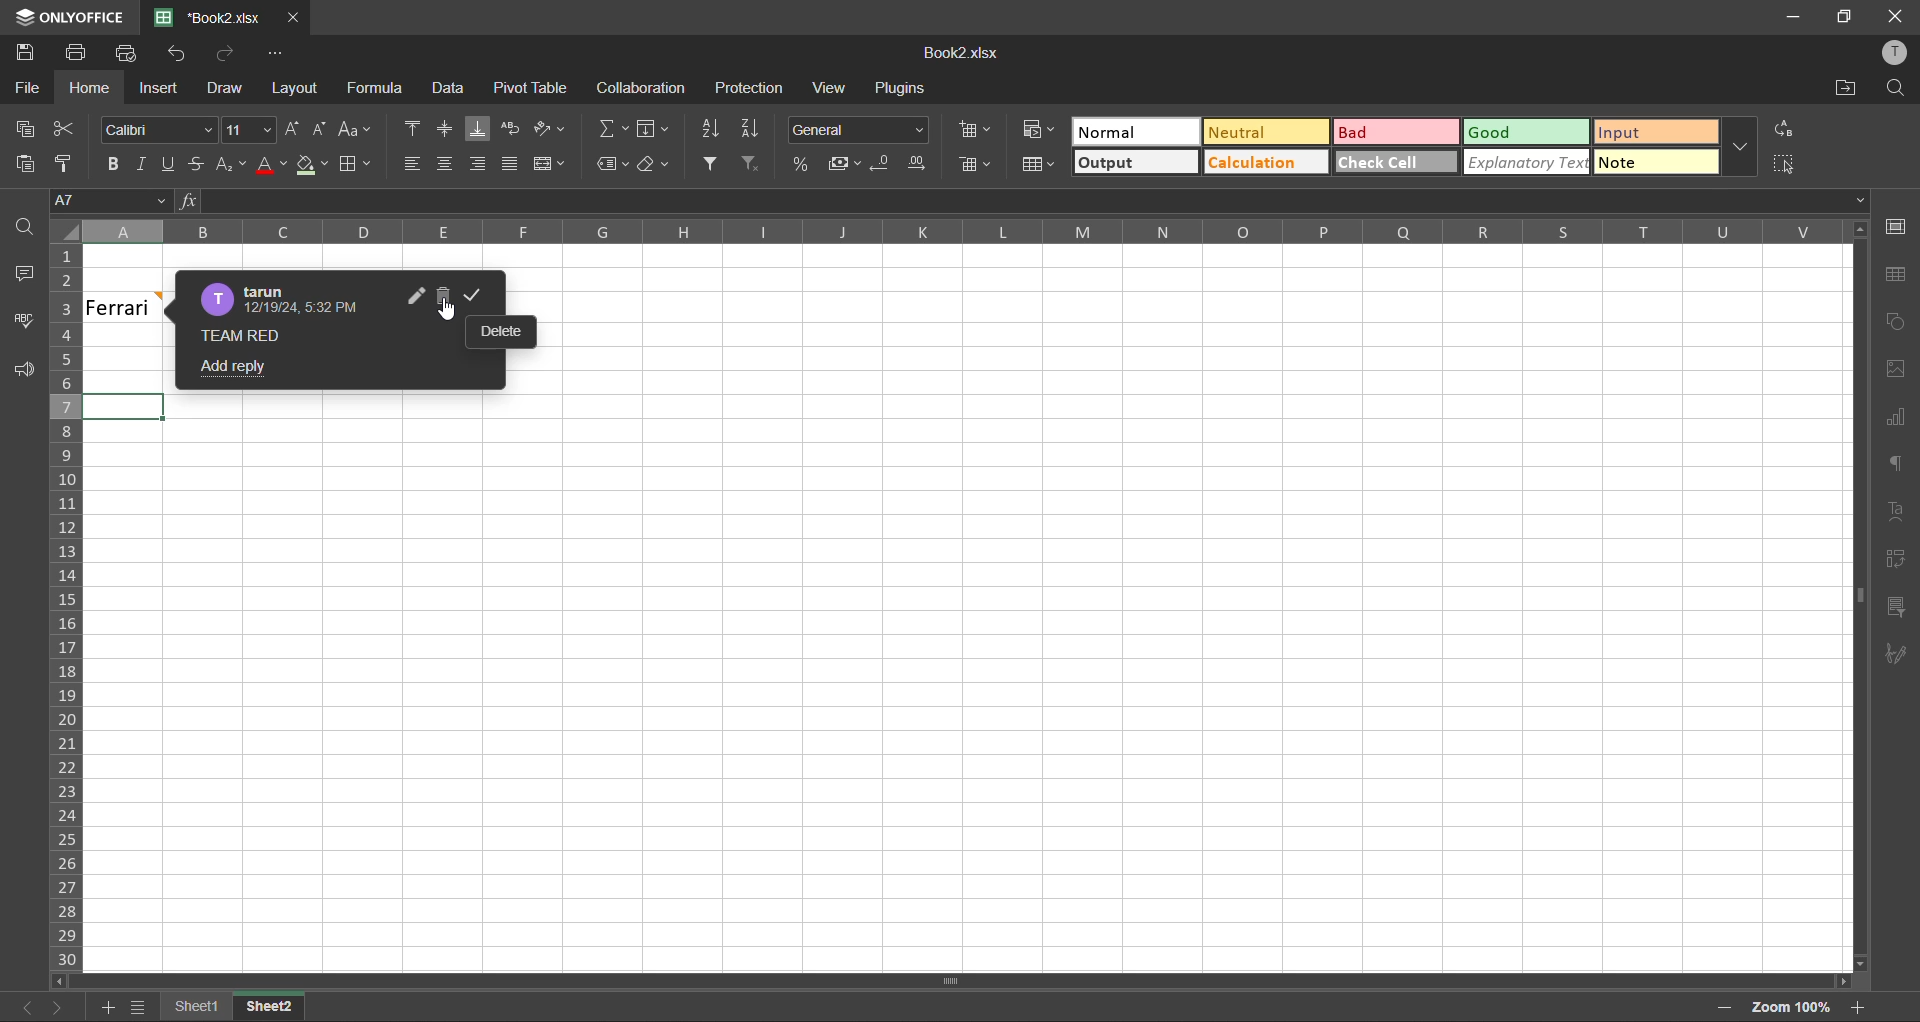  What do you see at coordinates (196, 163) in the screenshot?
I see `strikethrough` at bounding box center [196, 163].